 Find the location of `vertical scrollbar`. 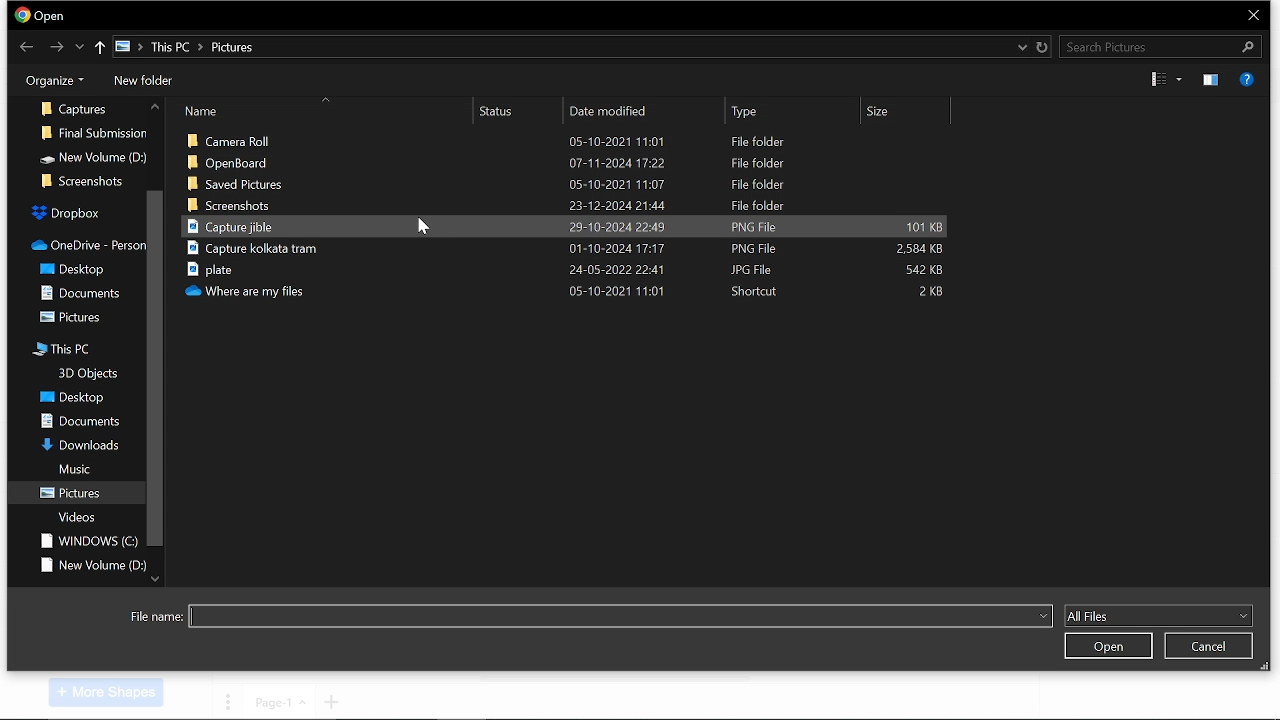

vertical scrollbar is located at coordinates (154, 371).